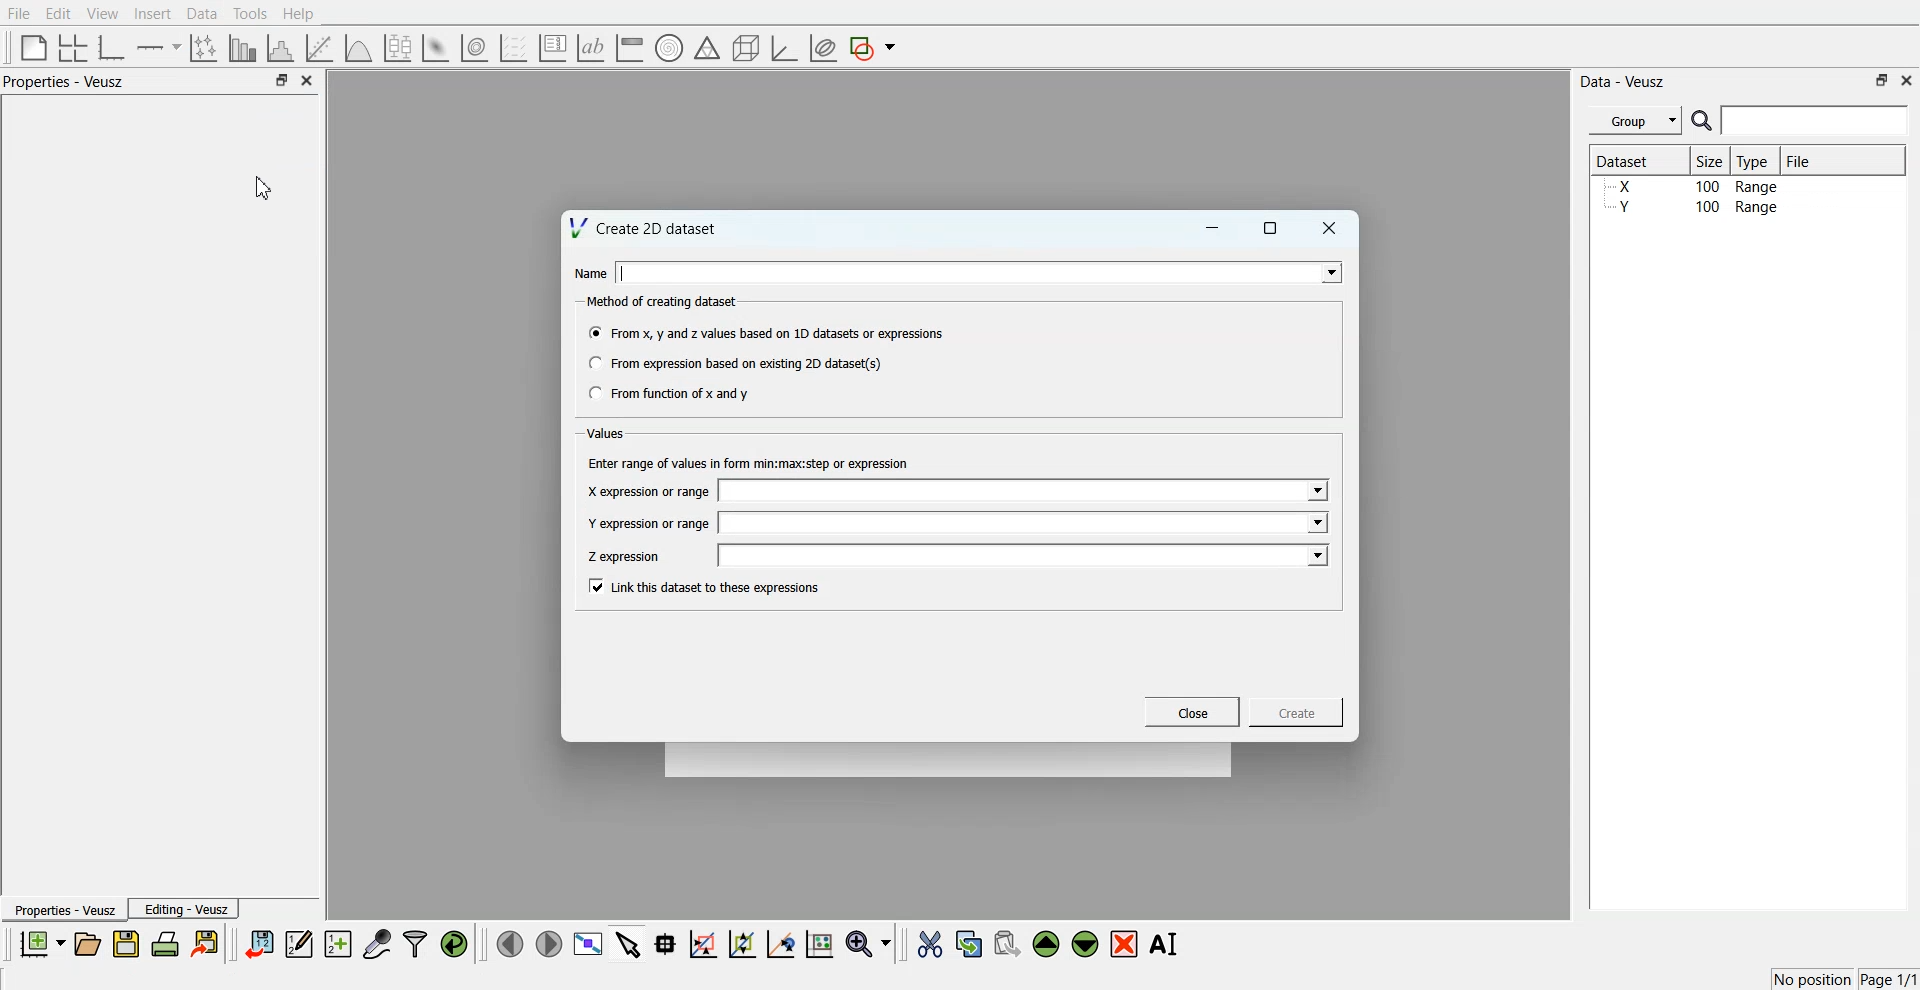 This screenshot has height=990, width=1920. Describe the element at coordinates (1027, 555) in the screenshot. I see `Enter name` at that location.